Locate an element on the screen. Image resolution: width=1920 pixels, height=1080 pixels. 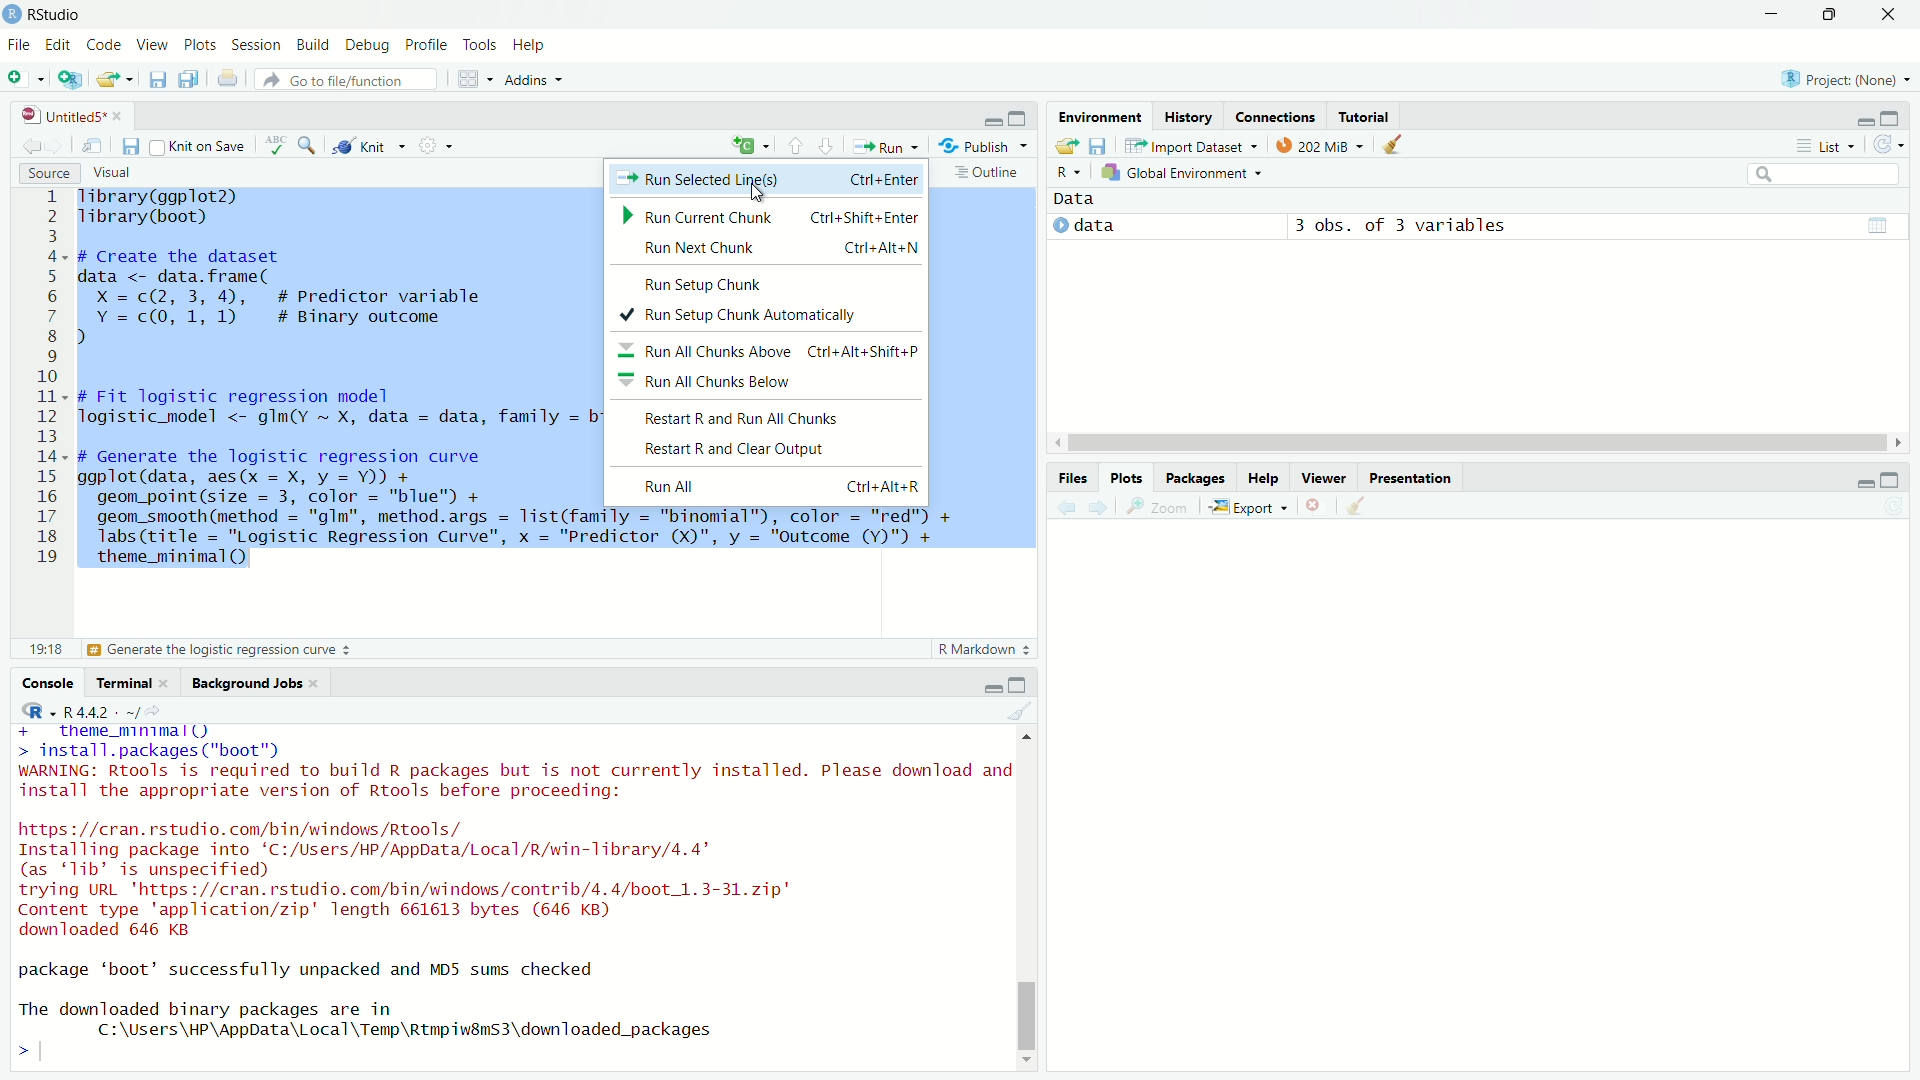
Run All Chunks Below is located at coordinates (766, 380).